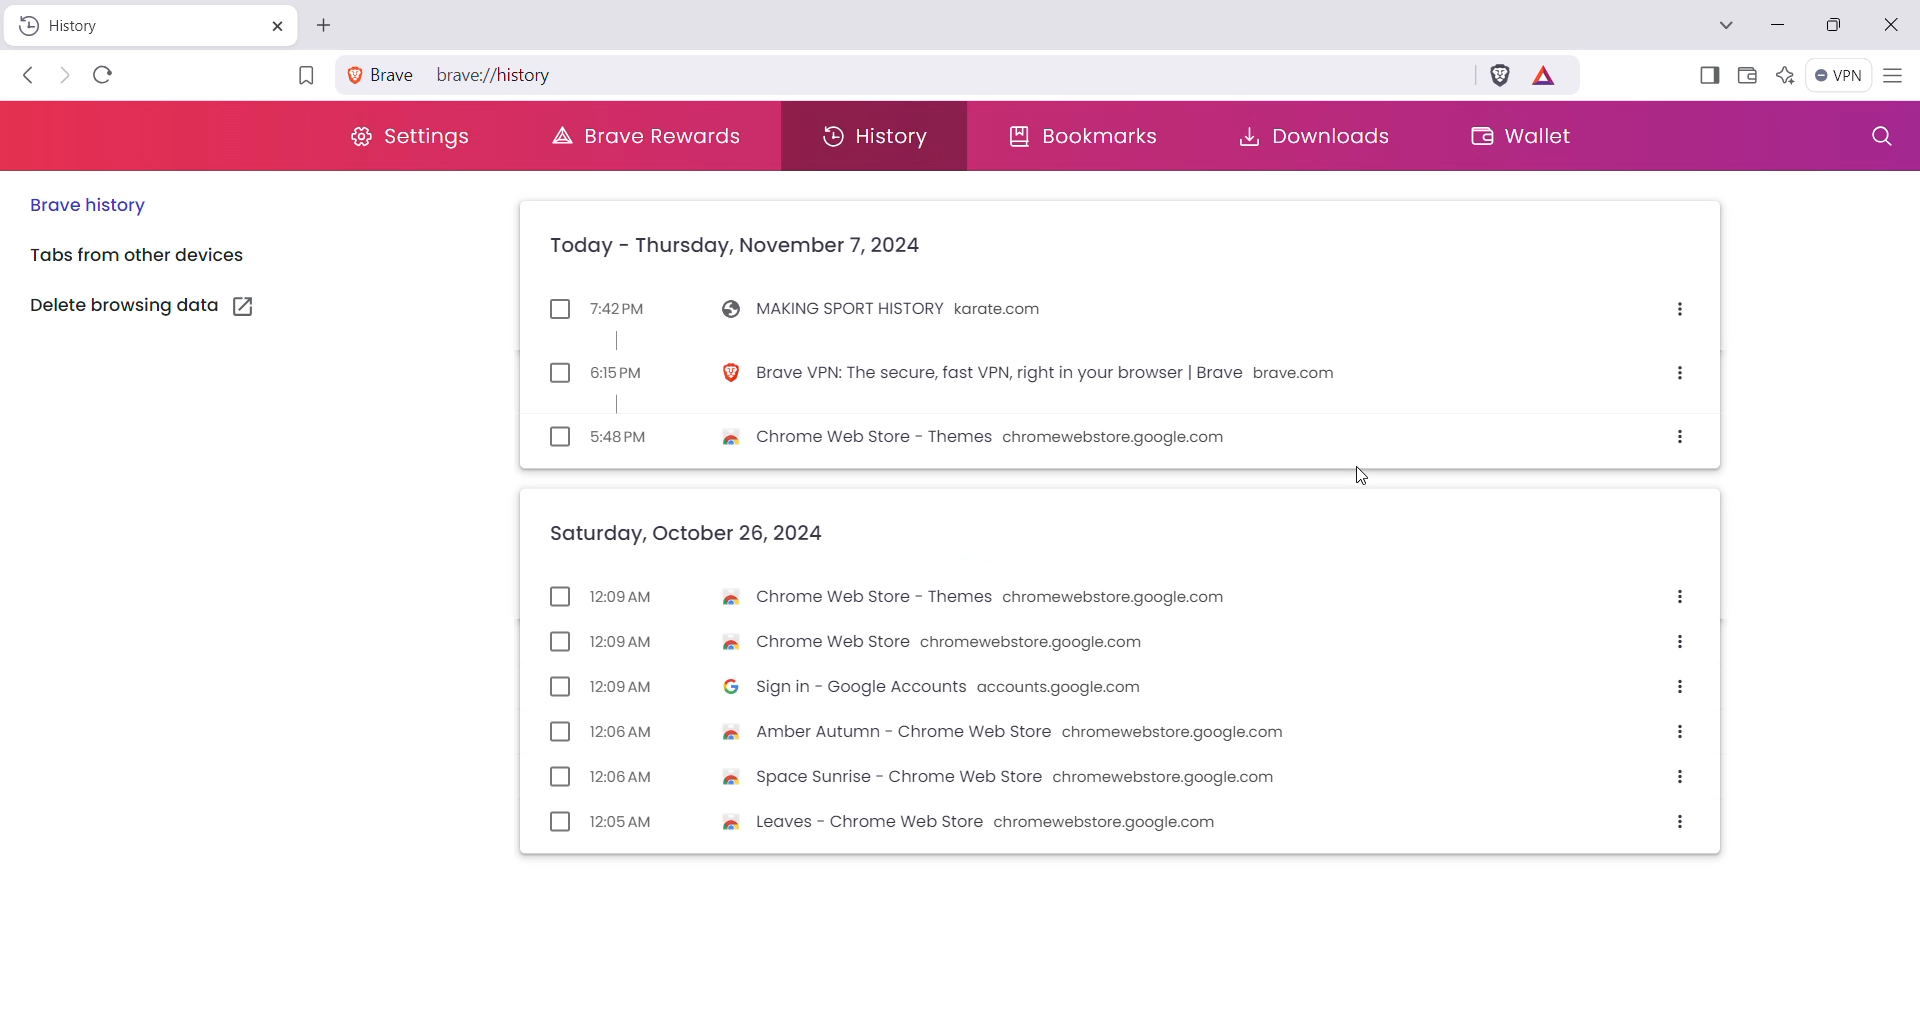 The height and width of the screenshot is (1018, 1920). Describe the element at coordinates (1893, 27) in the screenshot. I see `Close` at that location.